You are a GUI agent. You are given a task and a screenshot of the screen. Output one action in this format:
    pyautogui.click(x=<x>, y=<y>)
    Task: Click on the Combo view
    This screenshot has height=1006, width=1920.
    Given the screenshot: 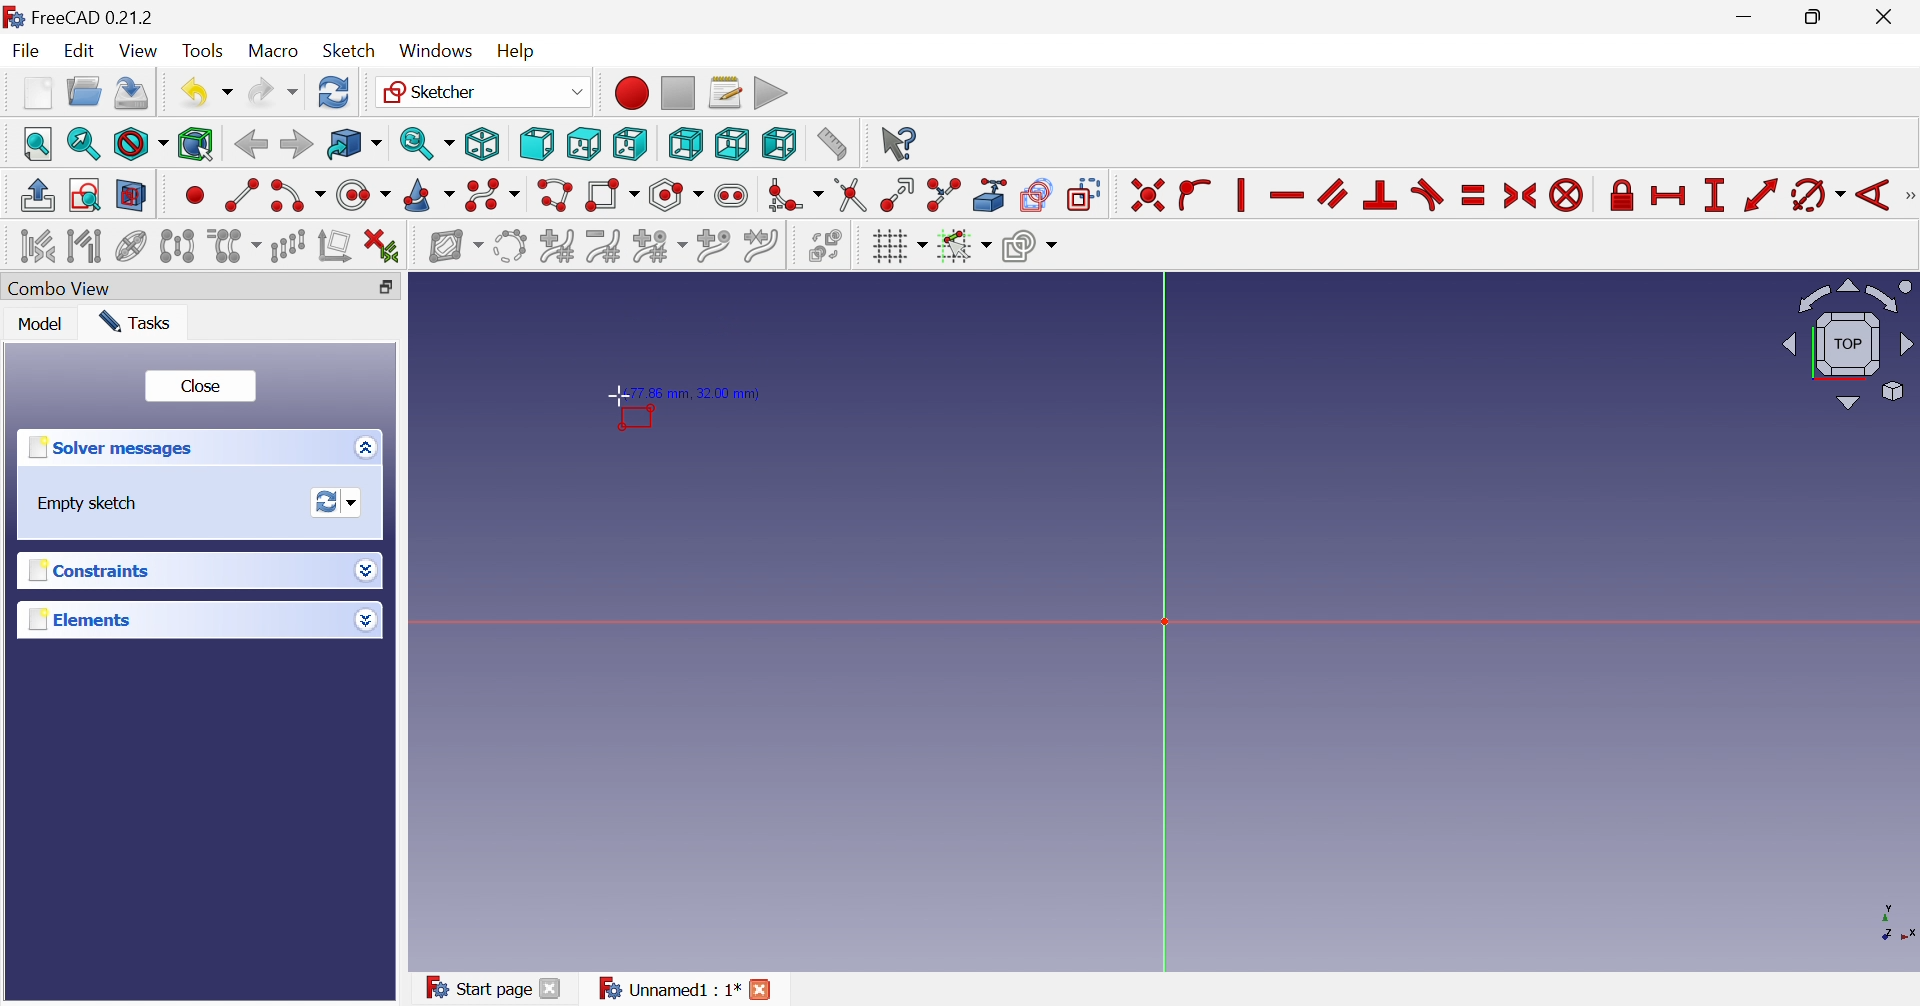 What is the action you would take?
    pyautogui.click(x=67, y=289)
    